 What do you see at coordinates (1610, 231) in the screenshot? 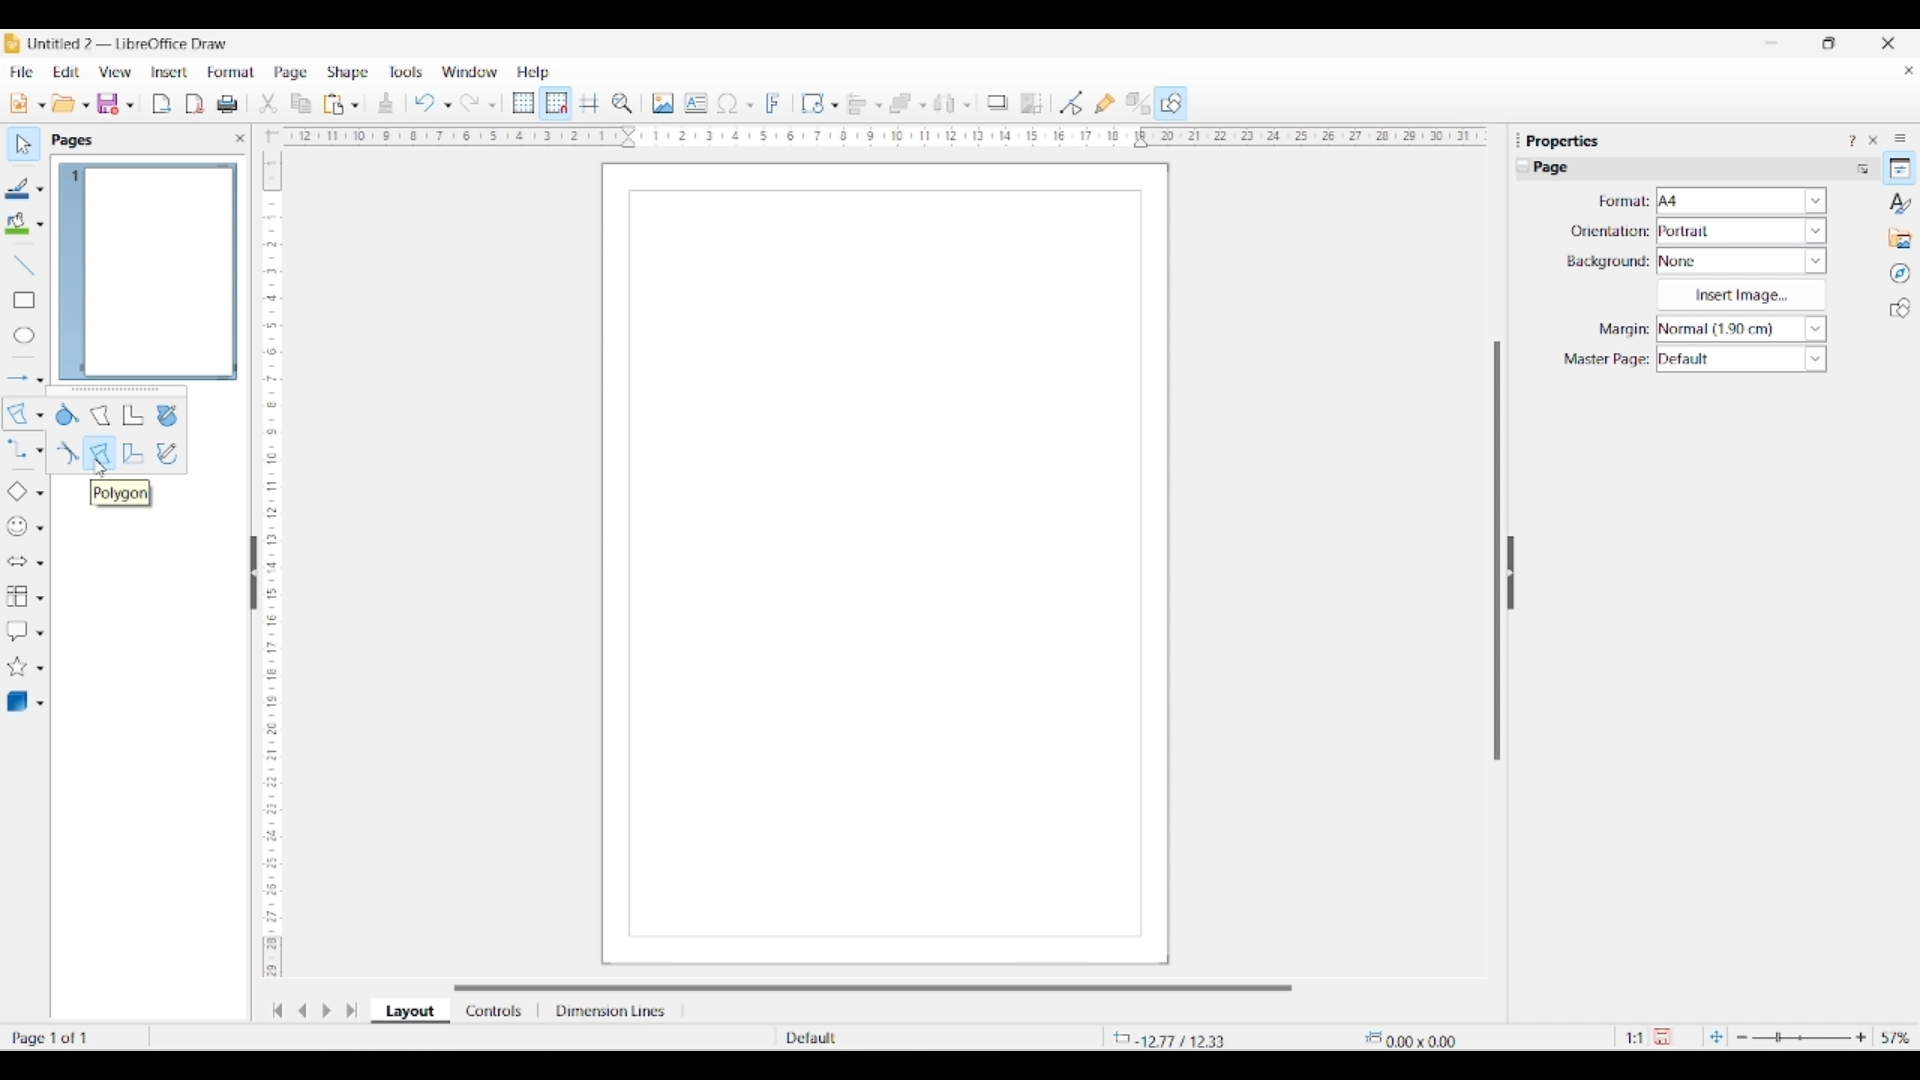
I see `Indicates orientation settings` at bounding box center [1610, 231].